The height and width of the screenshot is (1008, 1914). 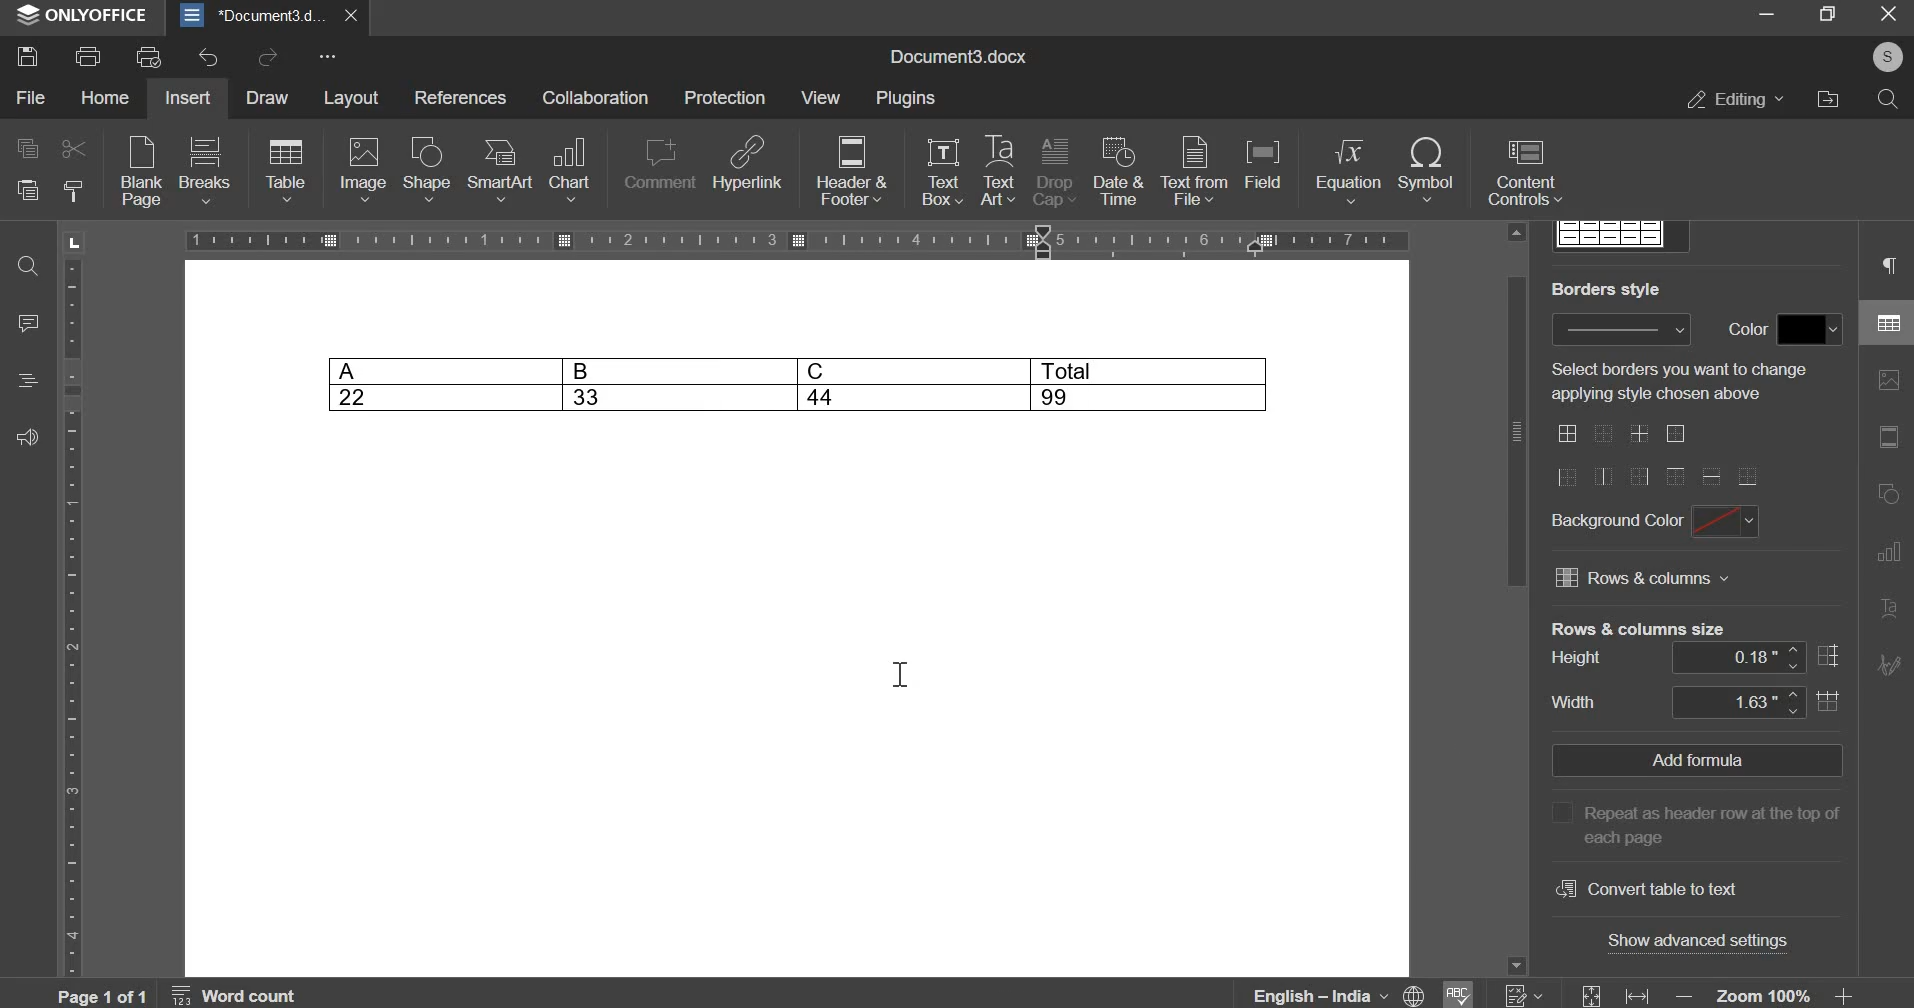 I want to click on *Document3.docx, so click(x=251, y=17).